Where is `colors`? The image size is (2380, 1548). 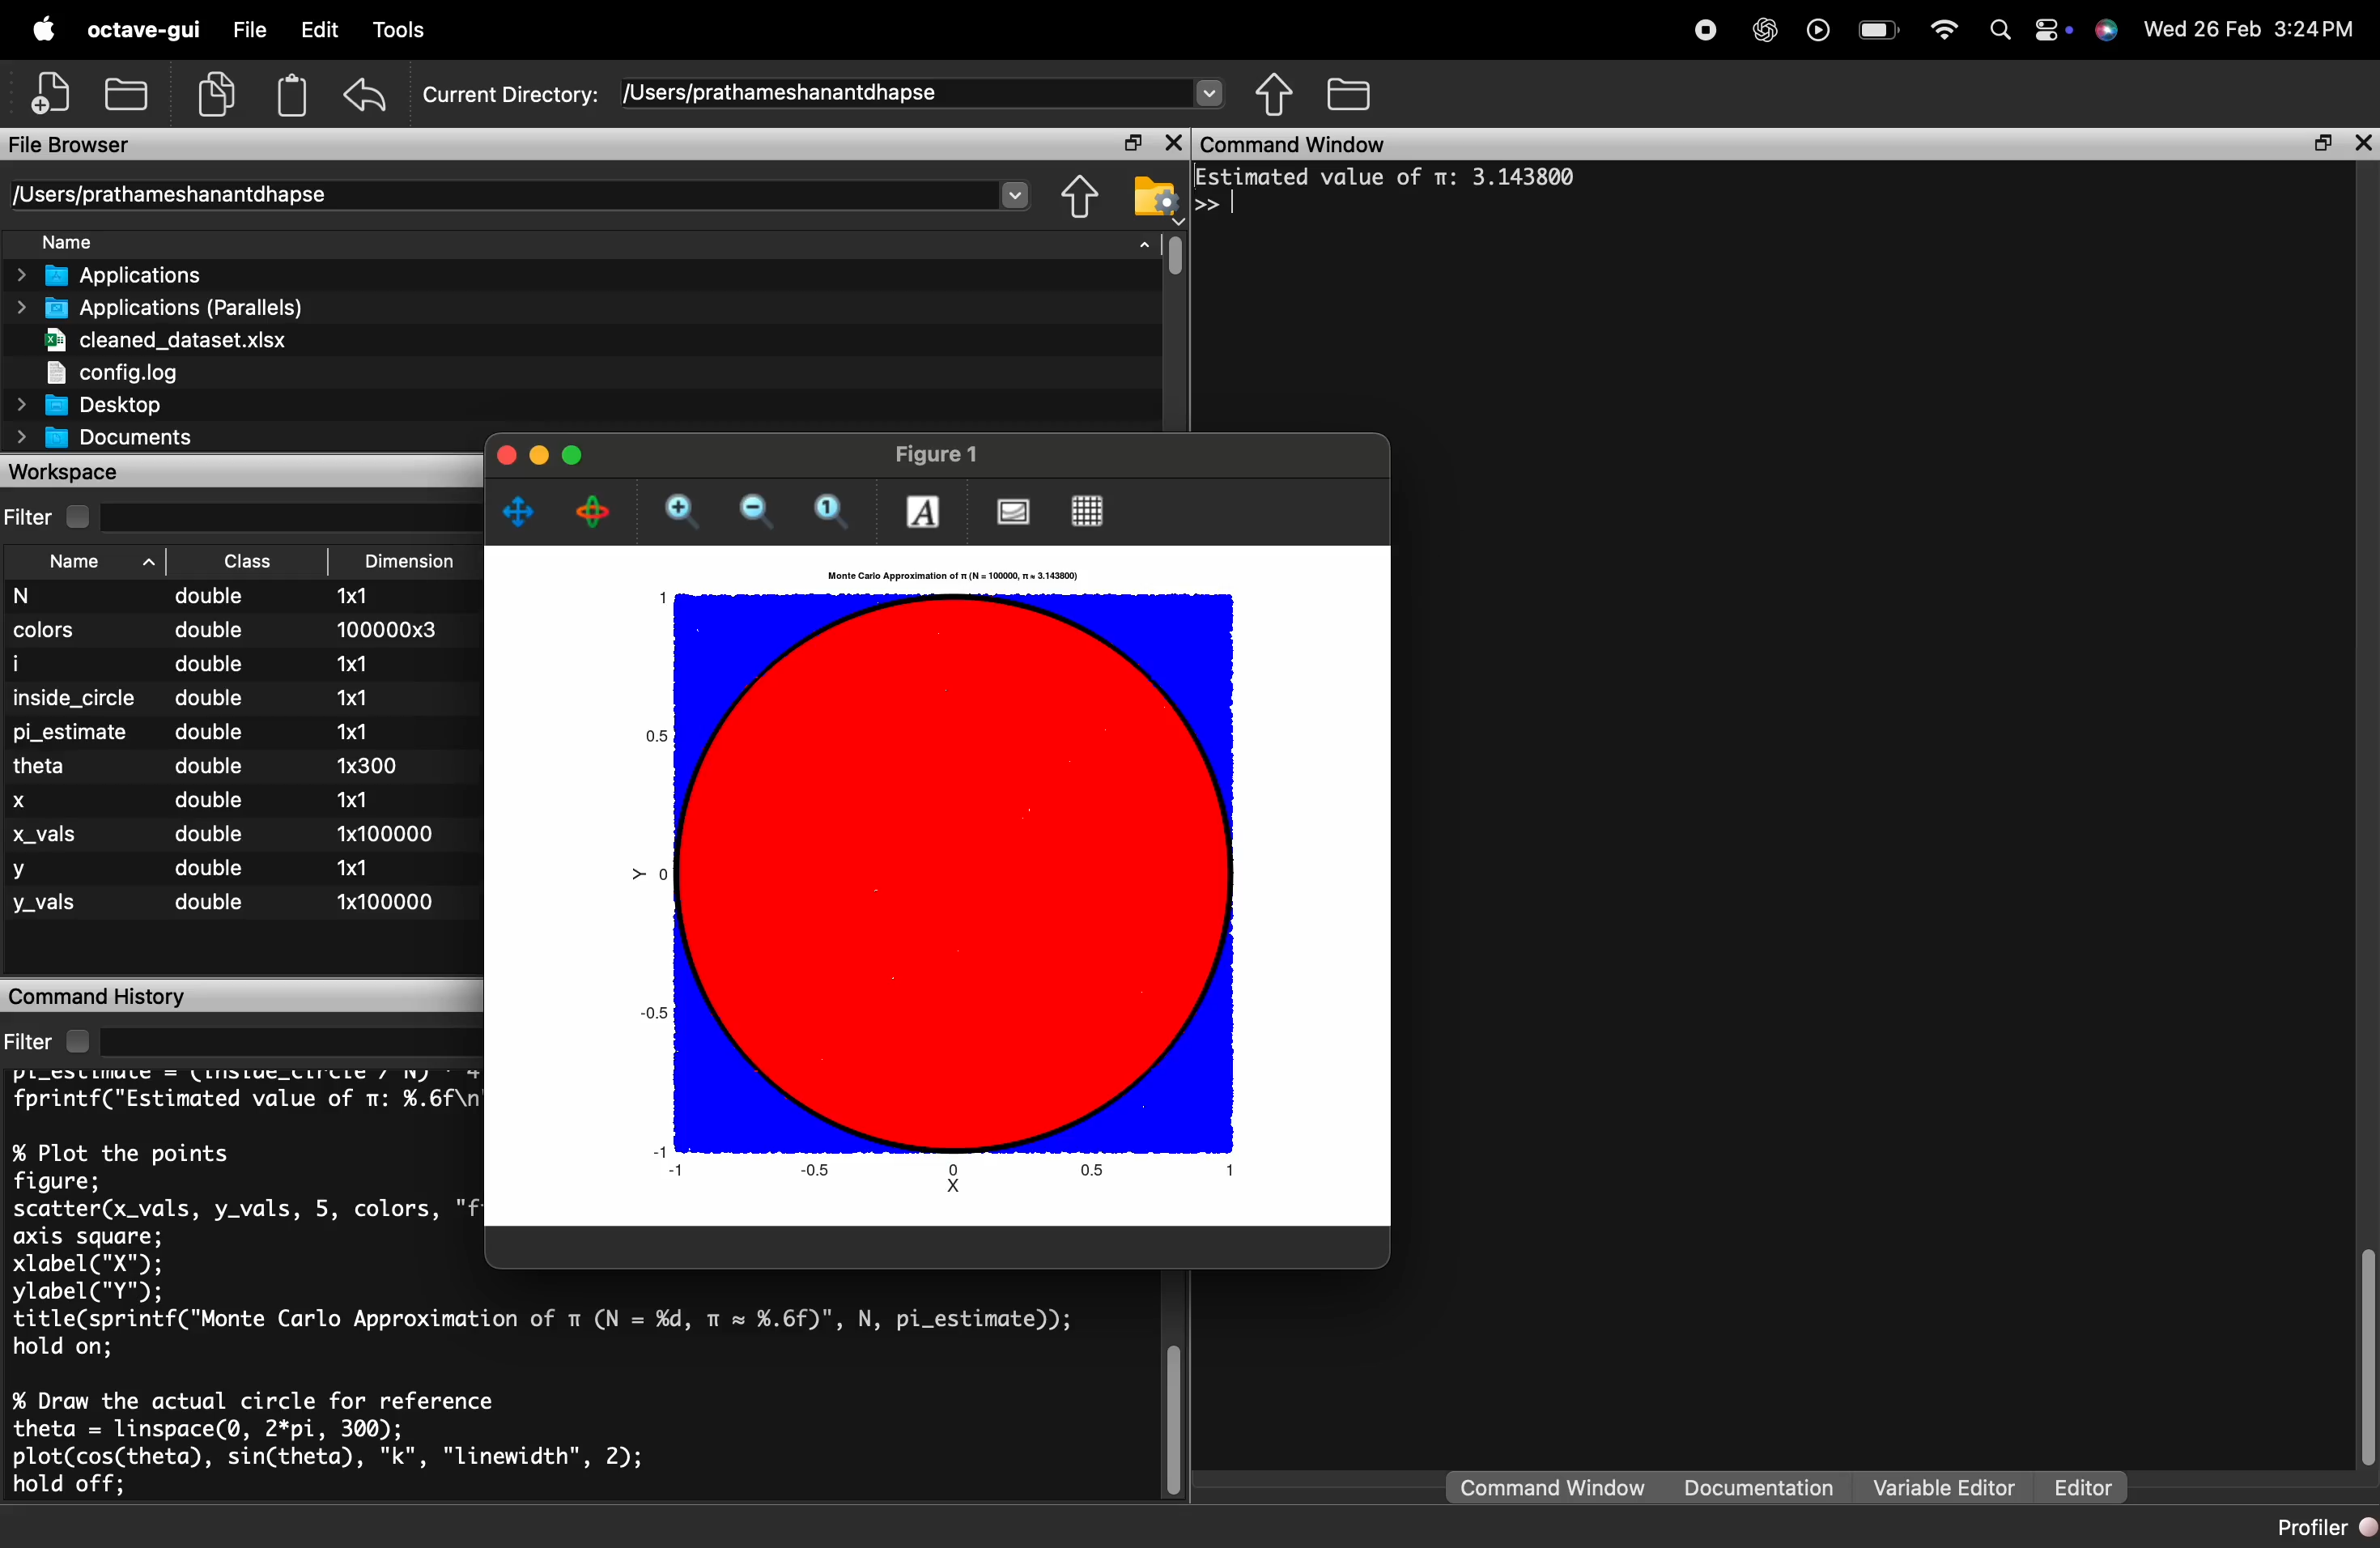
colors is located at coordinates (44, 630).